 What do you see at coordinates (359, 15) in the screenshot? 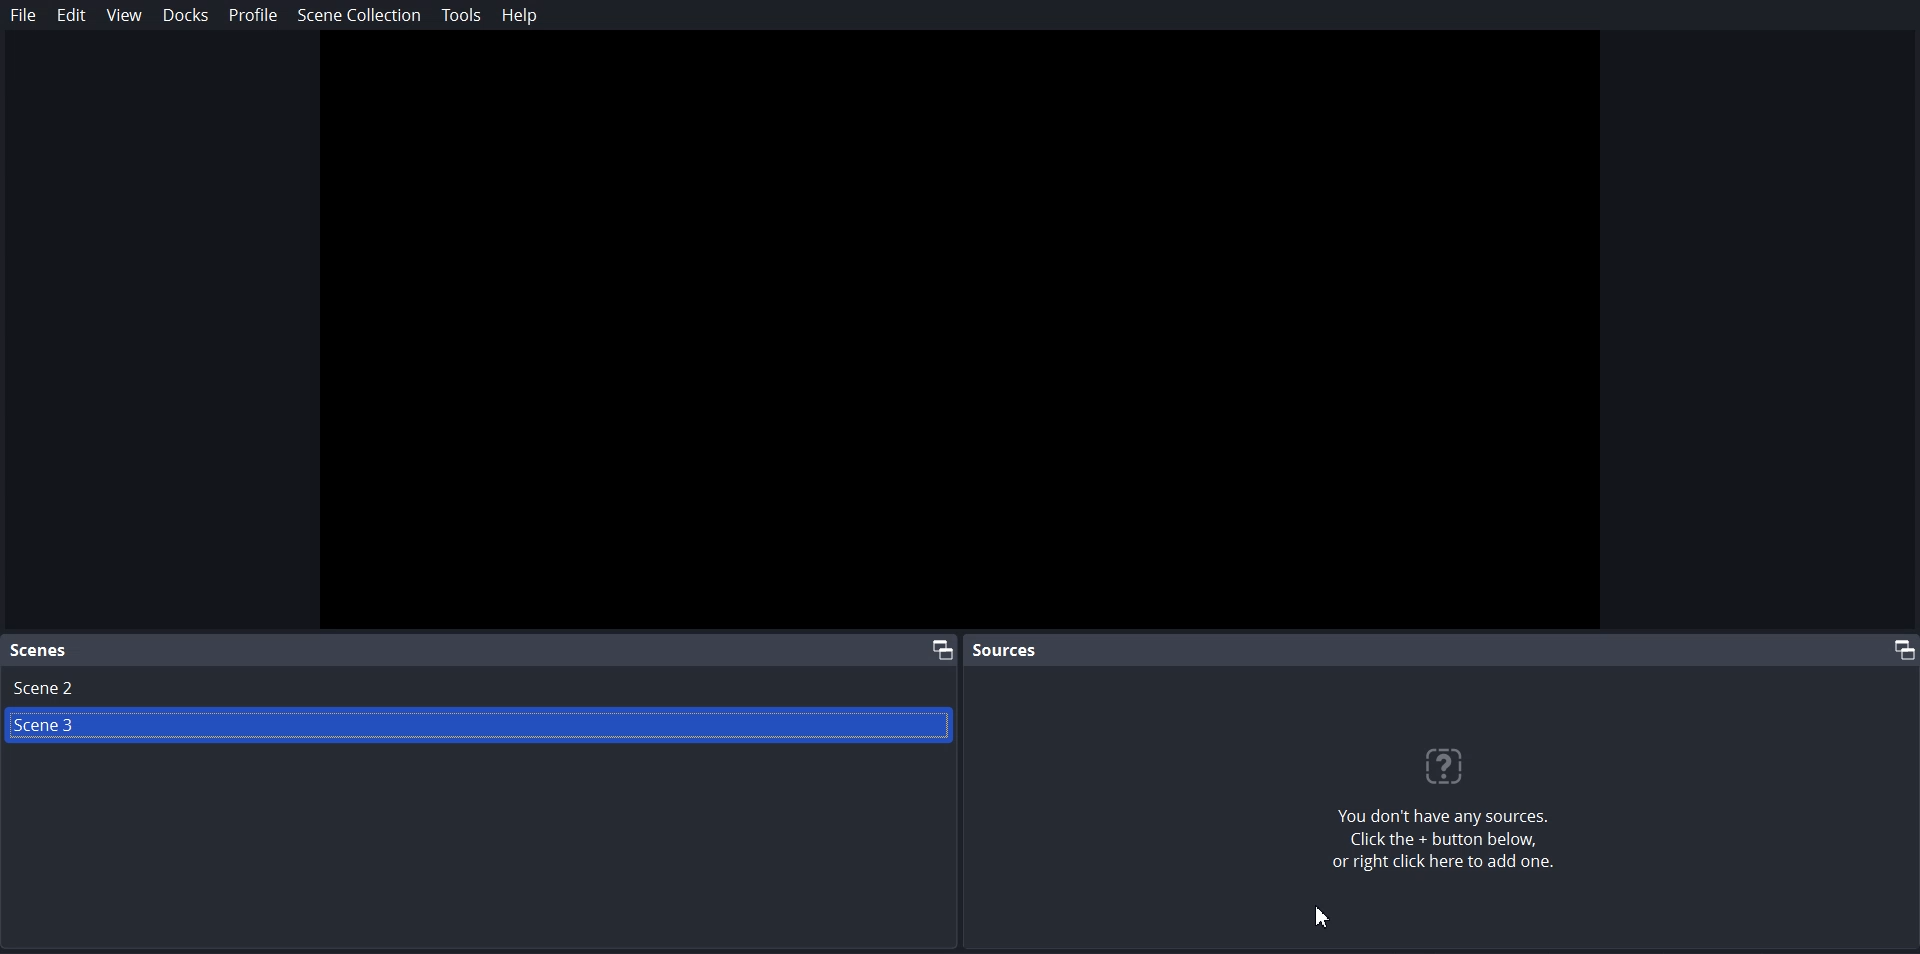
I see `Scene Collection` at bounding box center [359, 15].